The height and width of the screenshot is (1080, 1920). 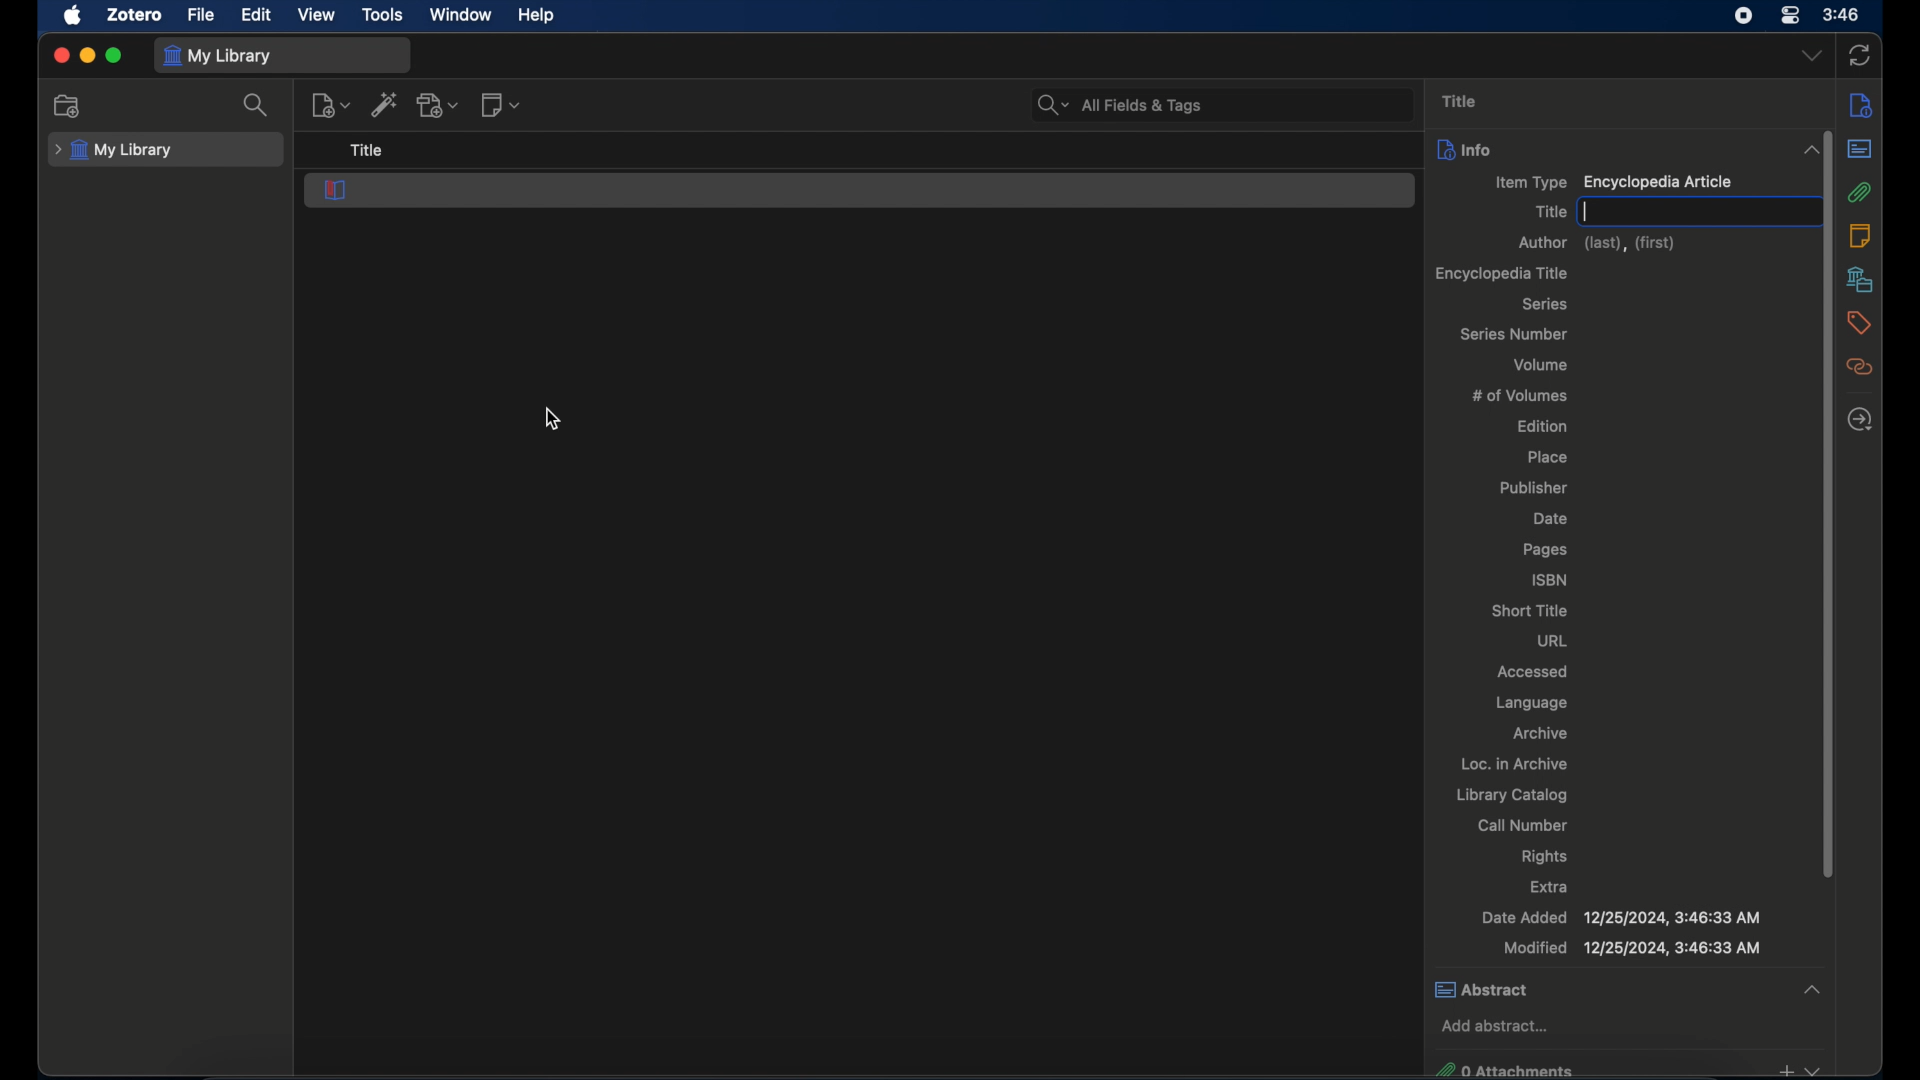 I want to click on new item, so click(x=331, y=104).